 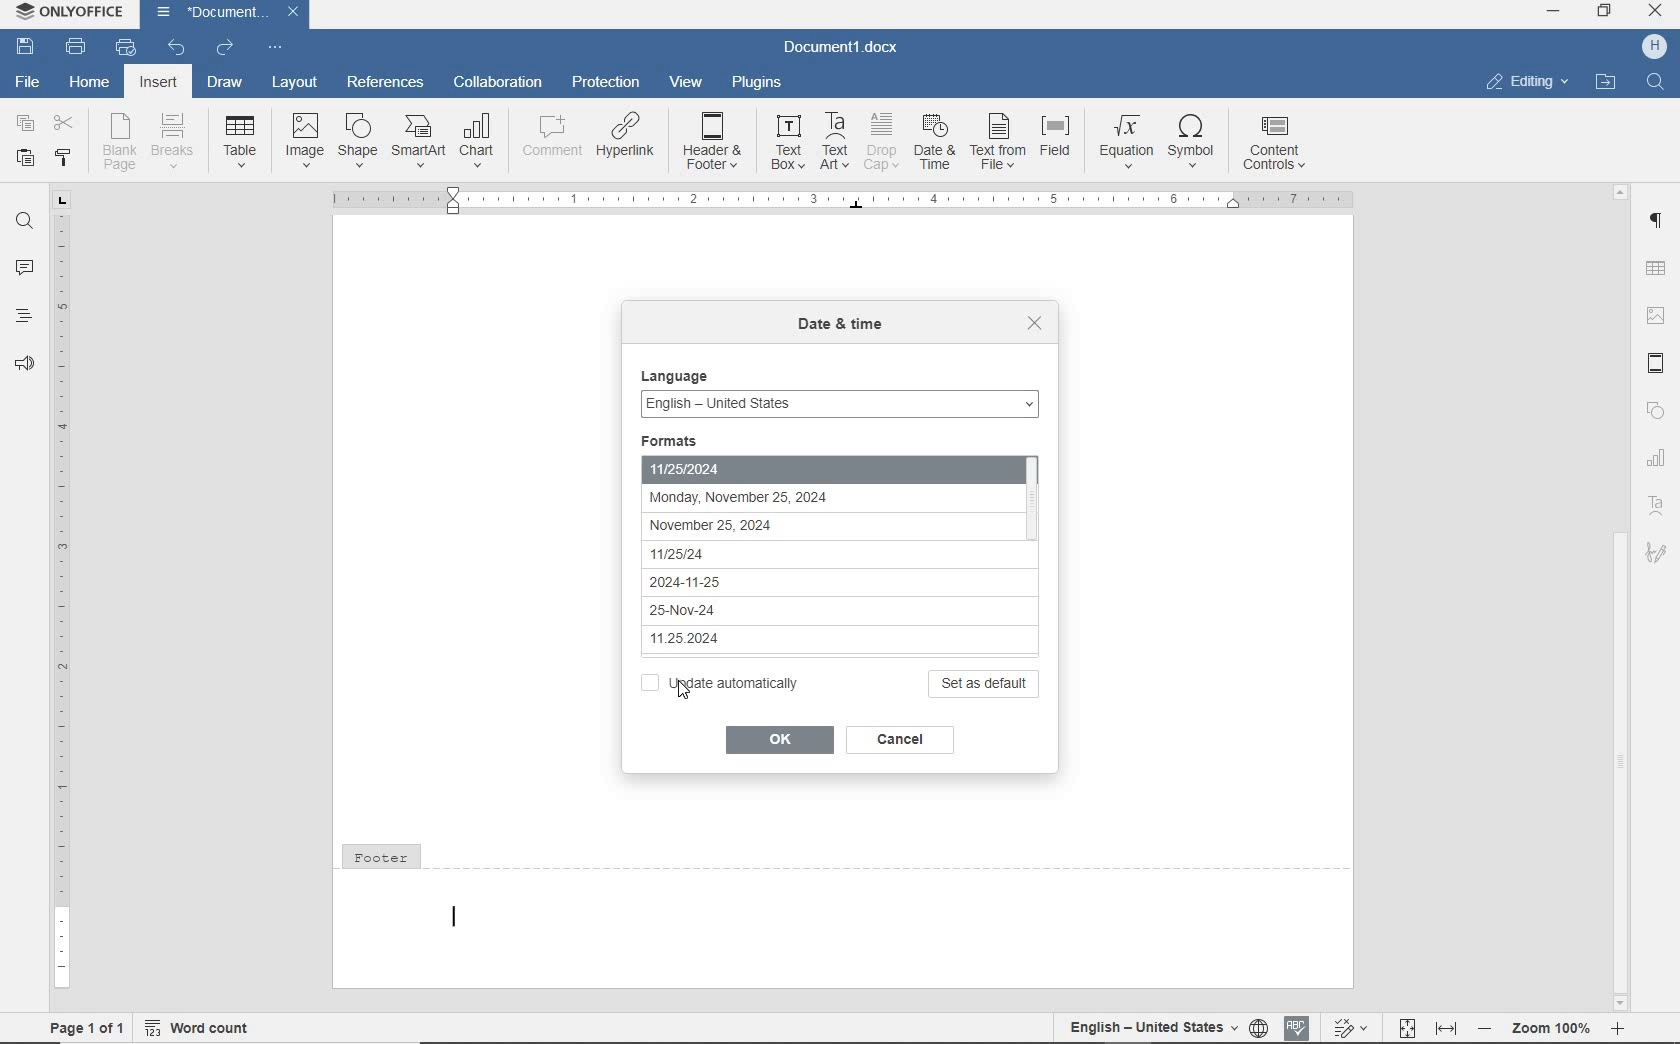 What do you see at coordinates (1549, 1027) in the screenshot?
I see `zoom 100%` at bounding box center [1549, 1027].